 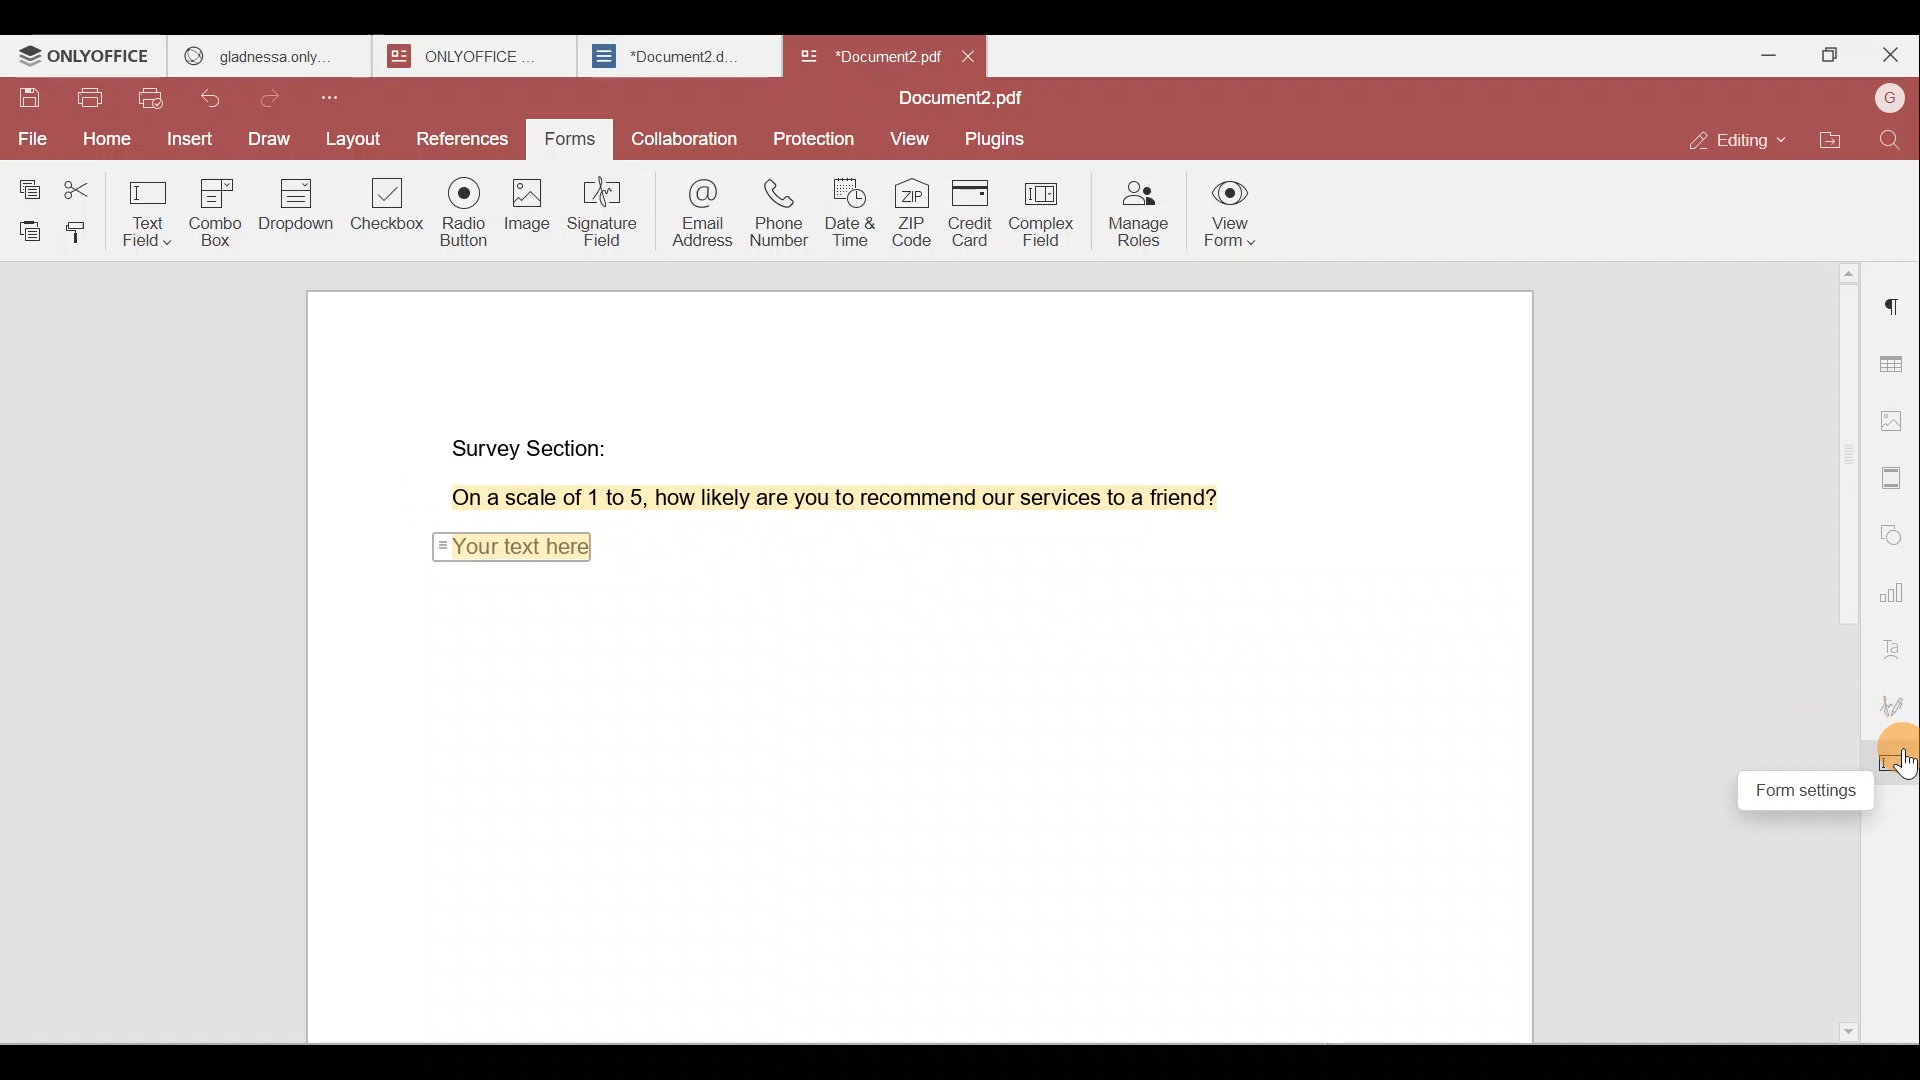 What do you see at coordinates (269, 56) in the screenshot?
I see `gladness only` at bounding box center [269, 56].